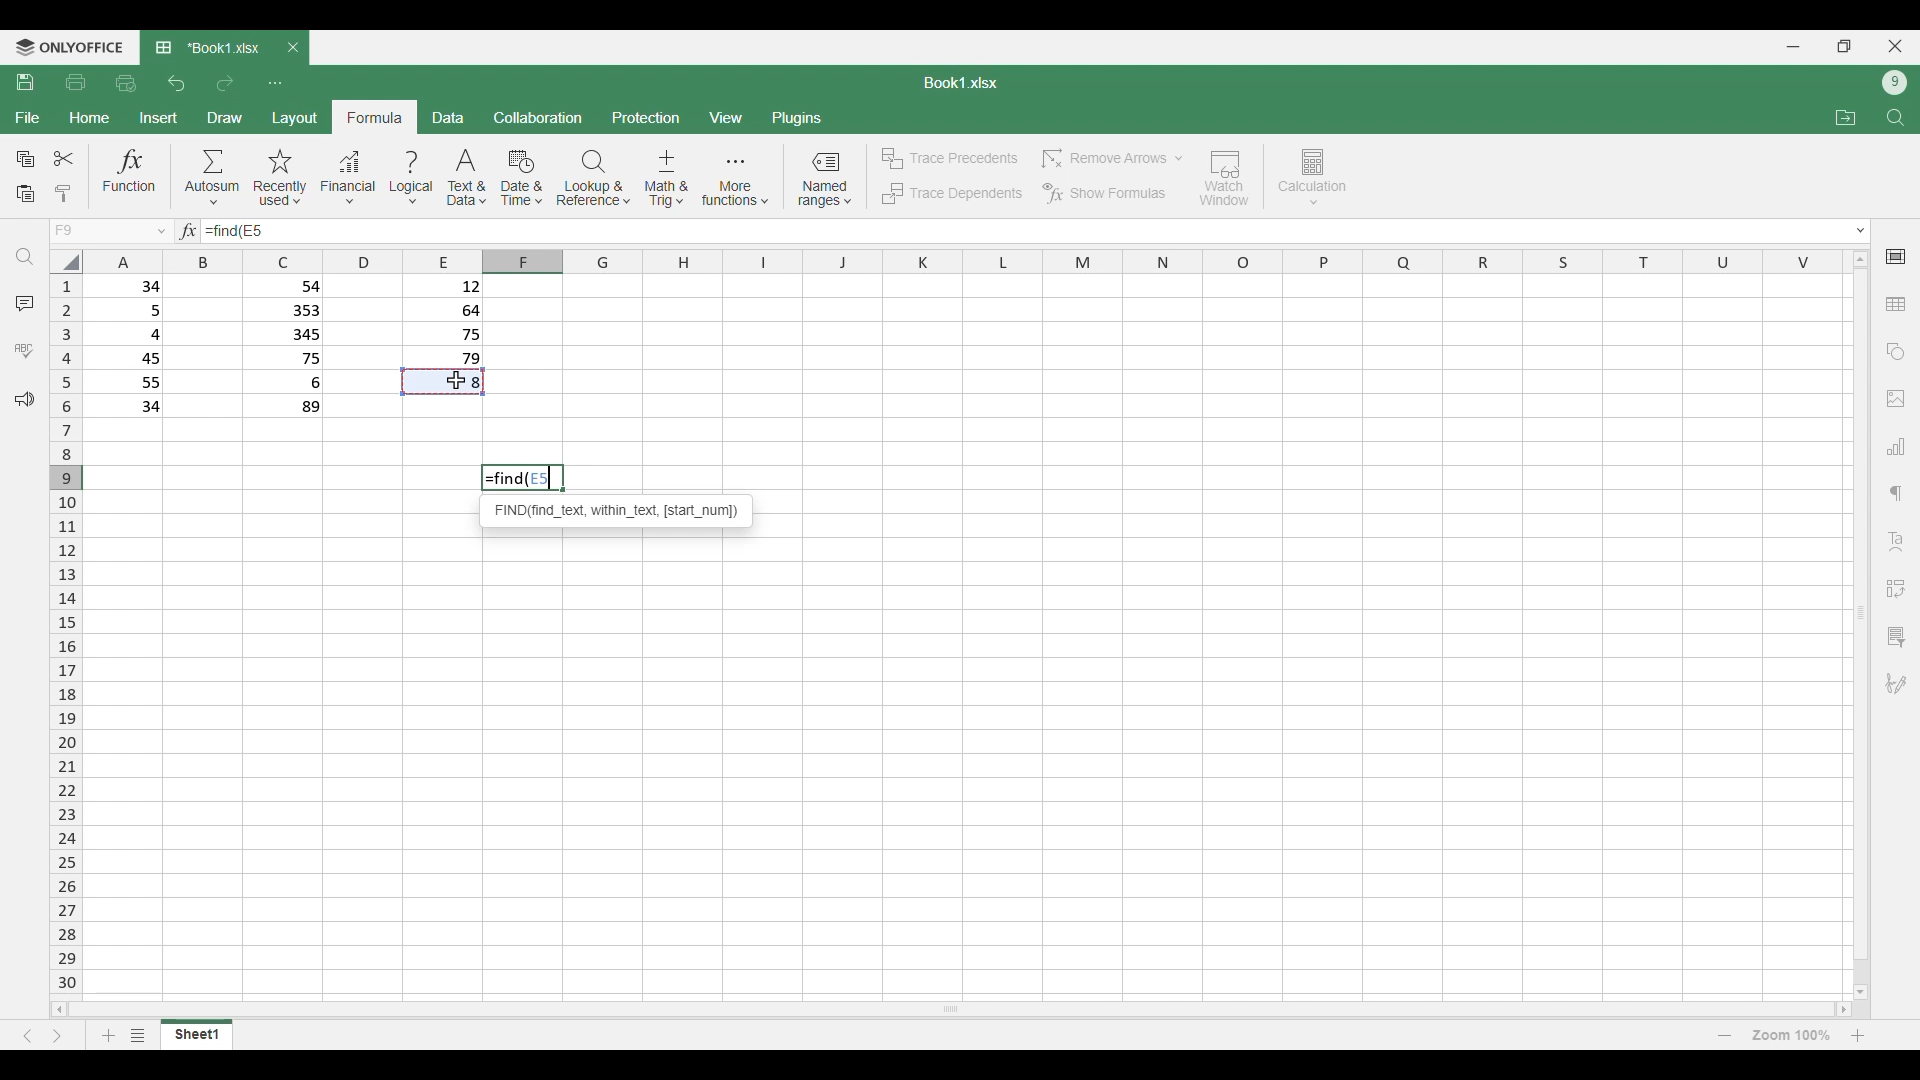  What do you see at coordinates (1110, 159) in the screenshot?
I see `Remove arrow` at bounding box center [1110, 159].